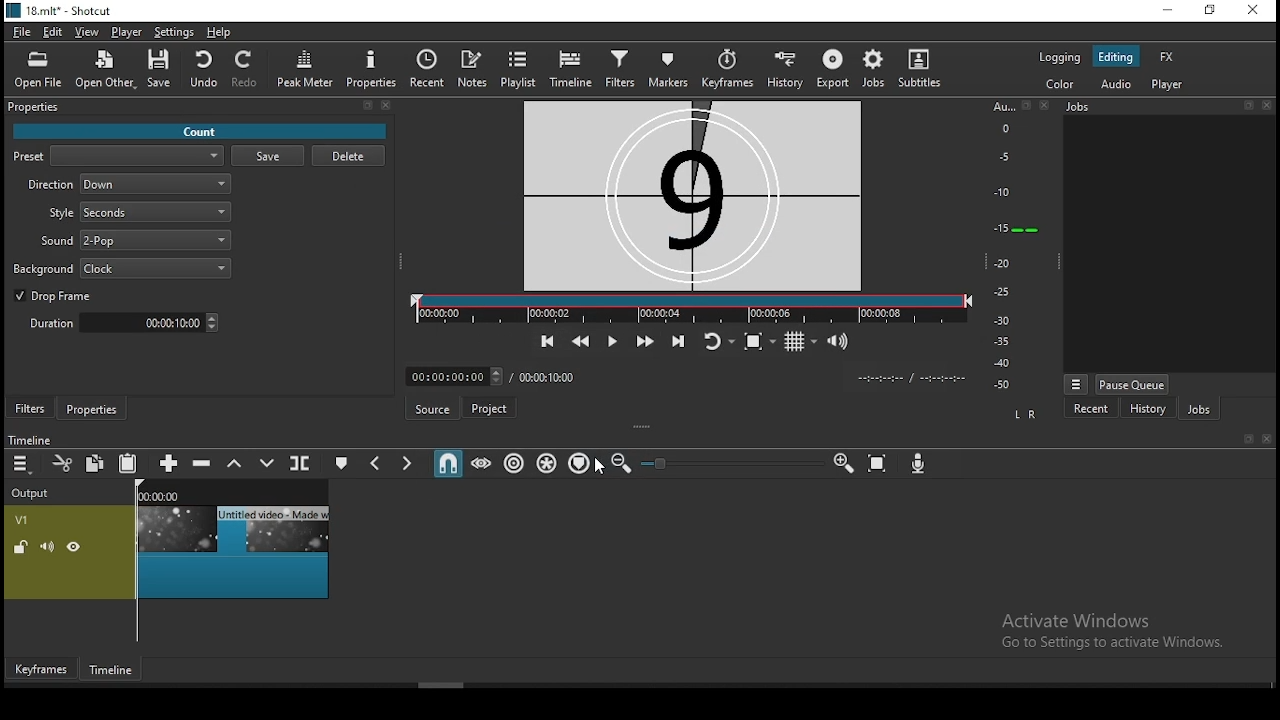 This screenshot has height=720, width=1280. Describe the element at coordinates (877, 463) in the screenshot. I see `zoom timeline to fit` at that location.